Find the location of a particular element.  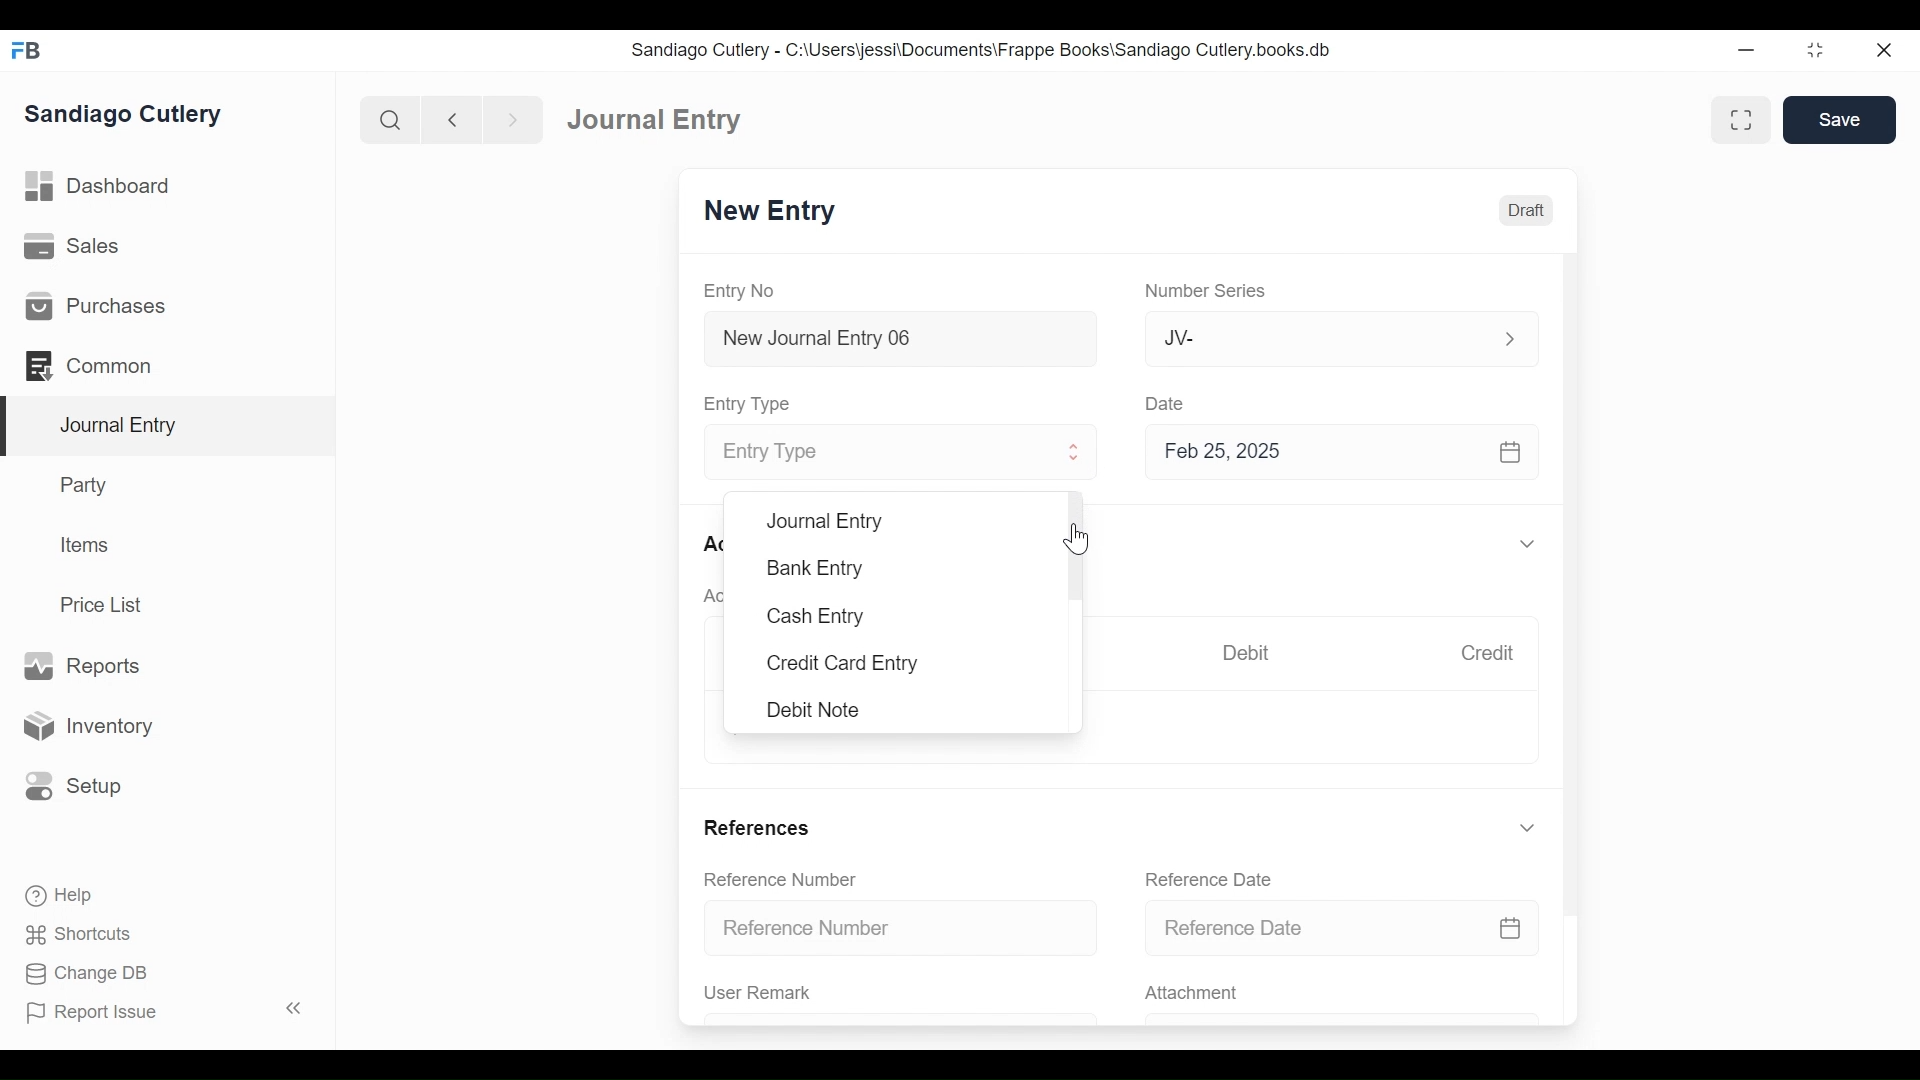

minimize is located at coordinates (1747, 49).